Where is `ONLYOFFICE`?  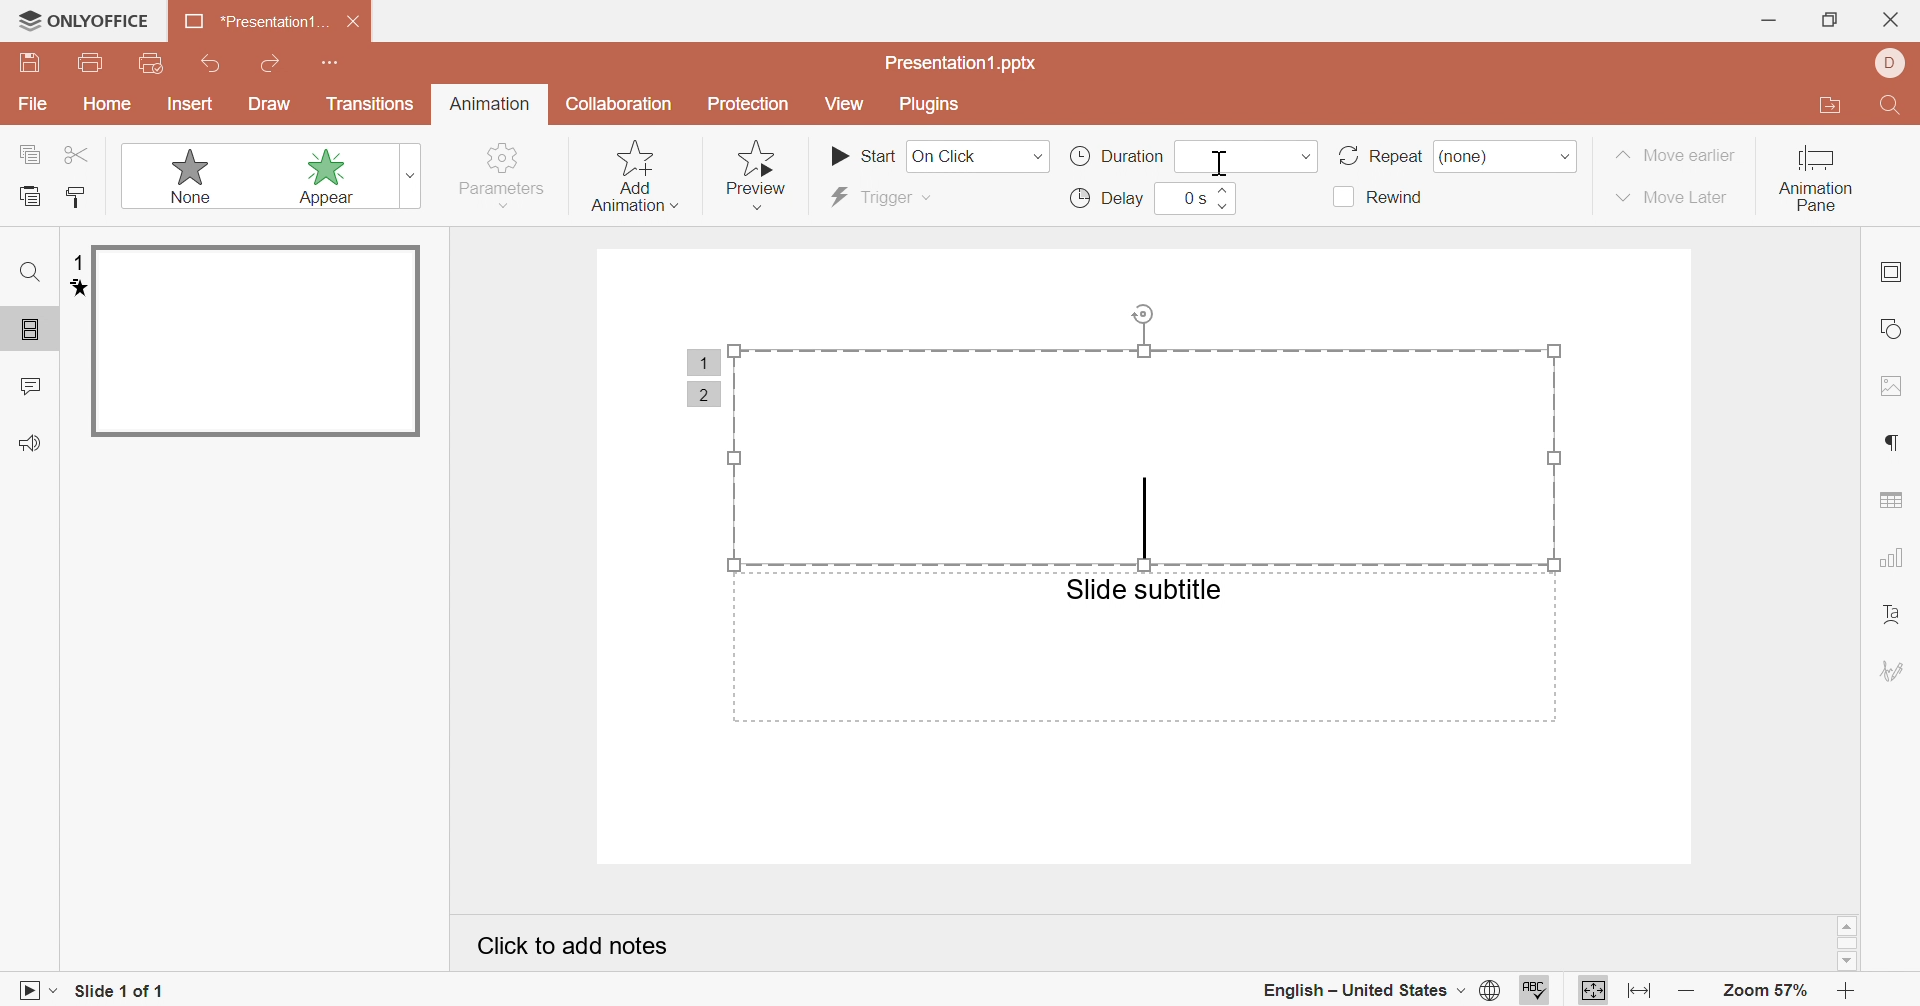 ONLYOFFICE is located at coordinates (84, 19).